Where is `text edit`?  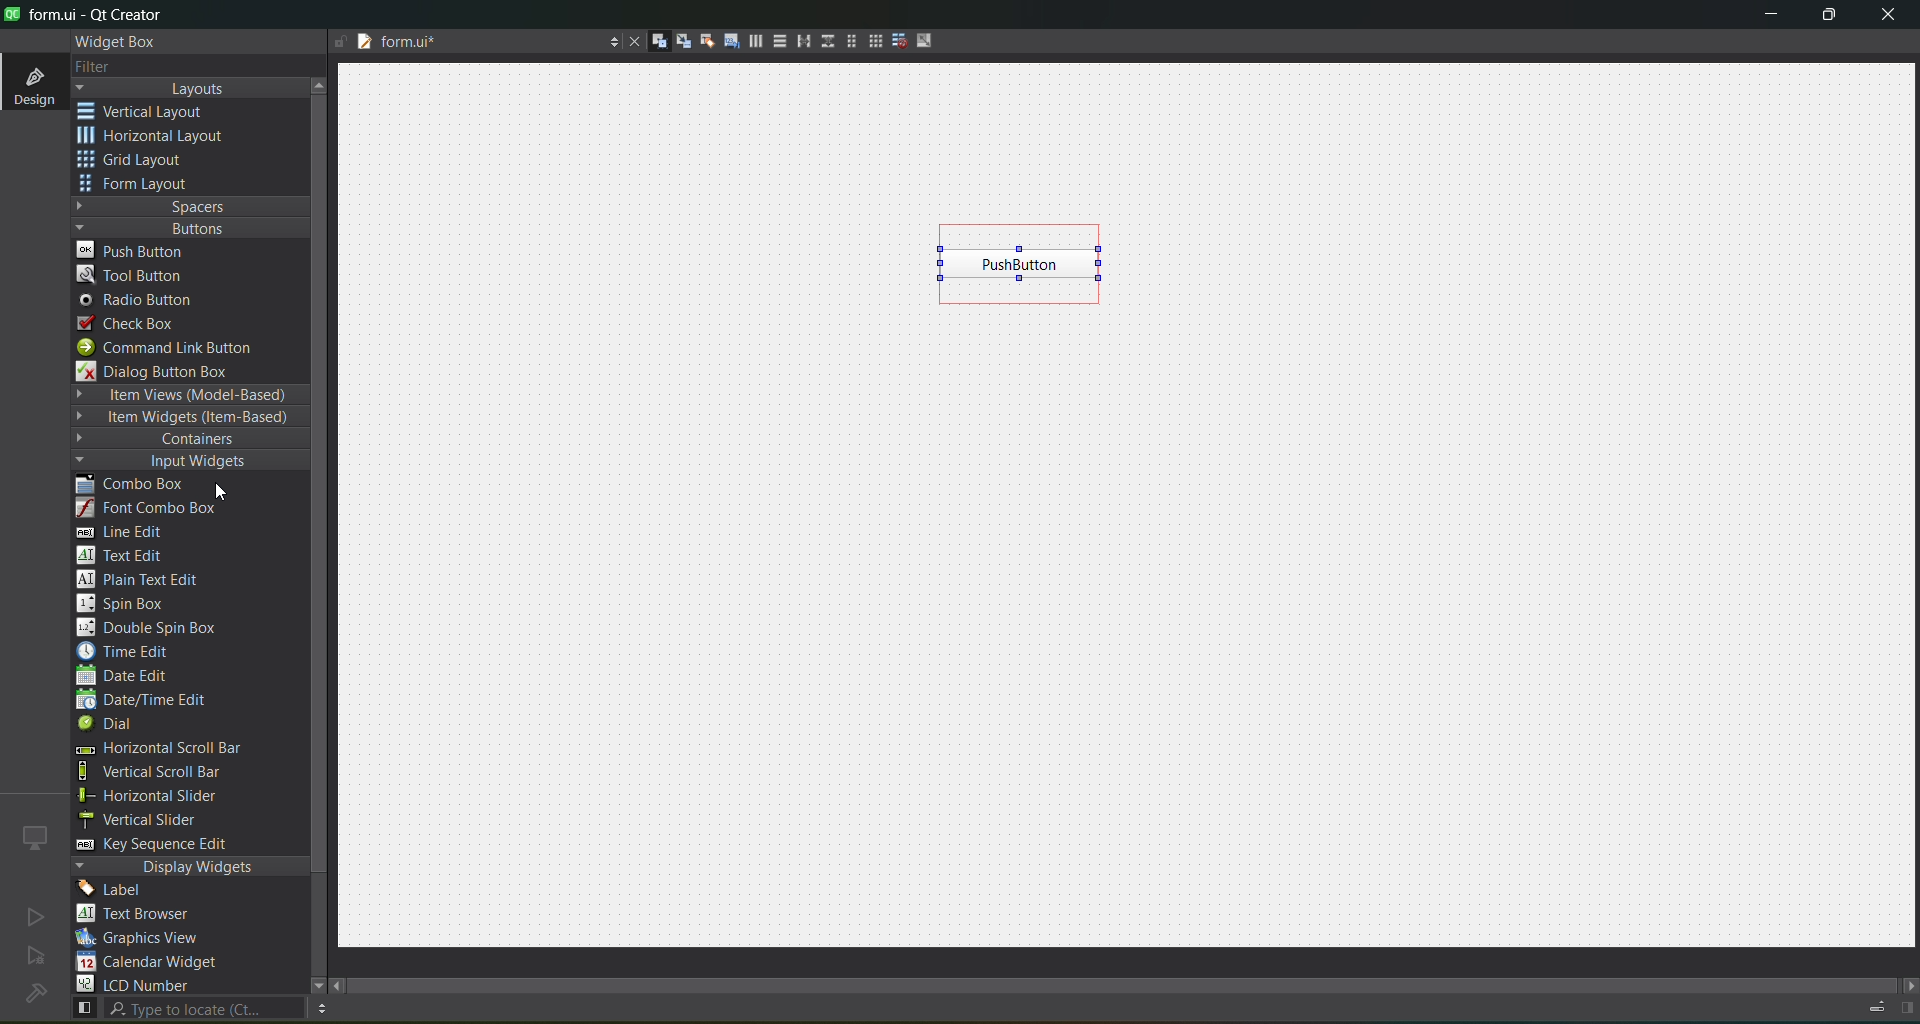 text edit is located at coordinates (126, 554).